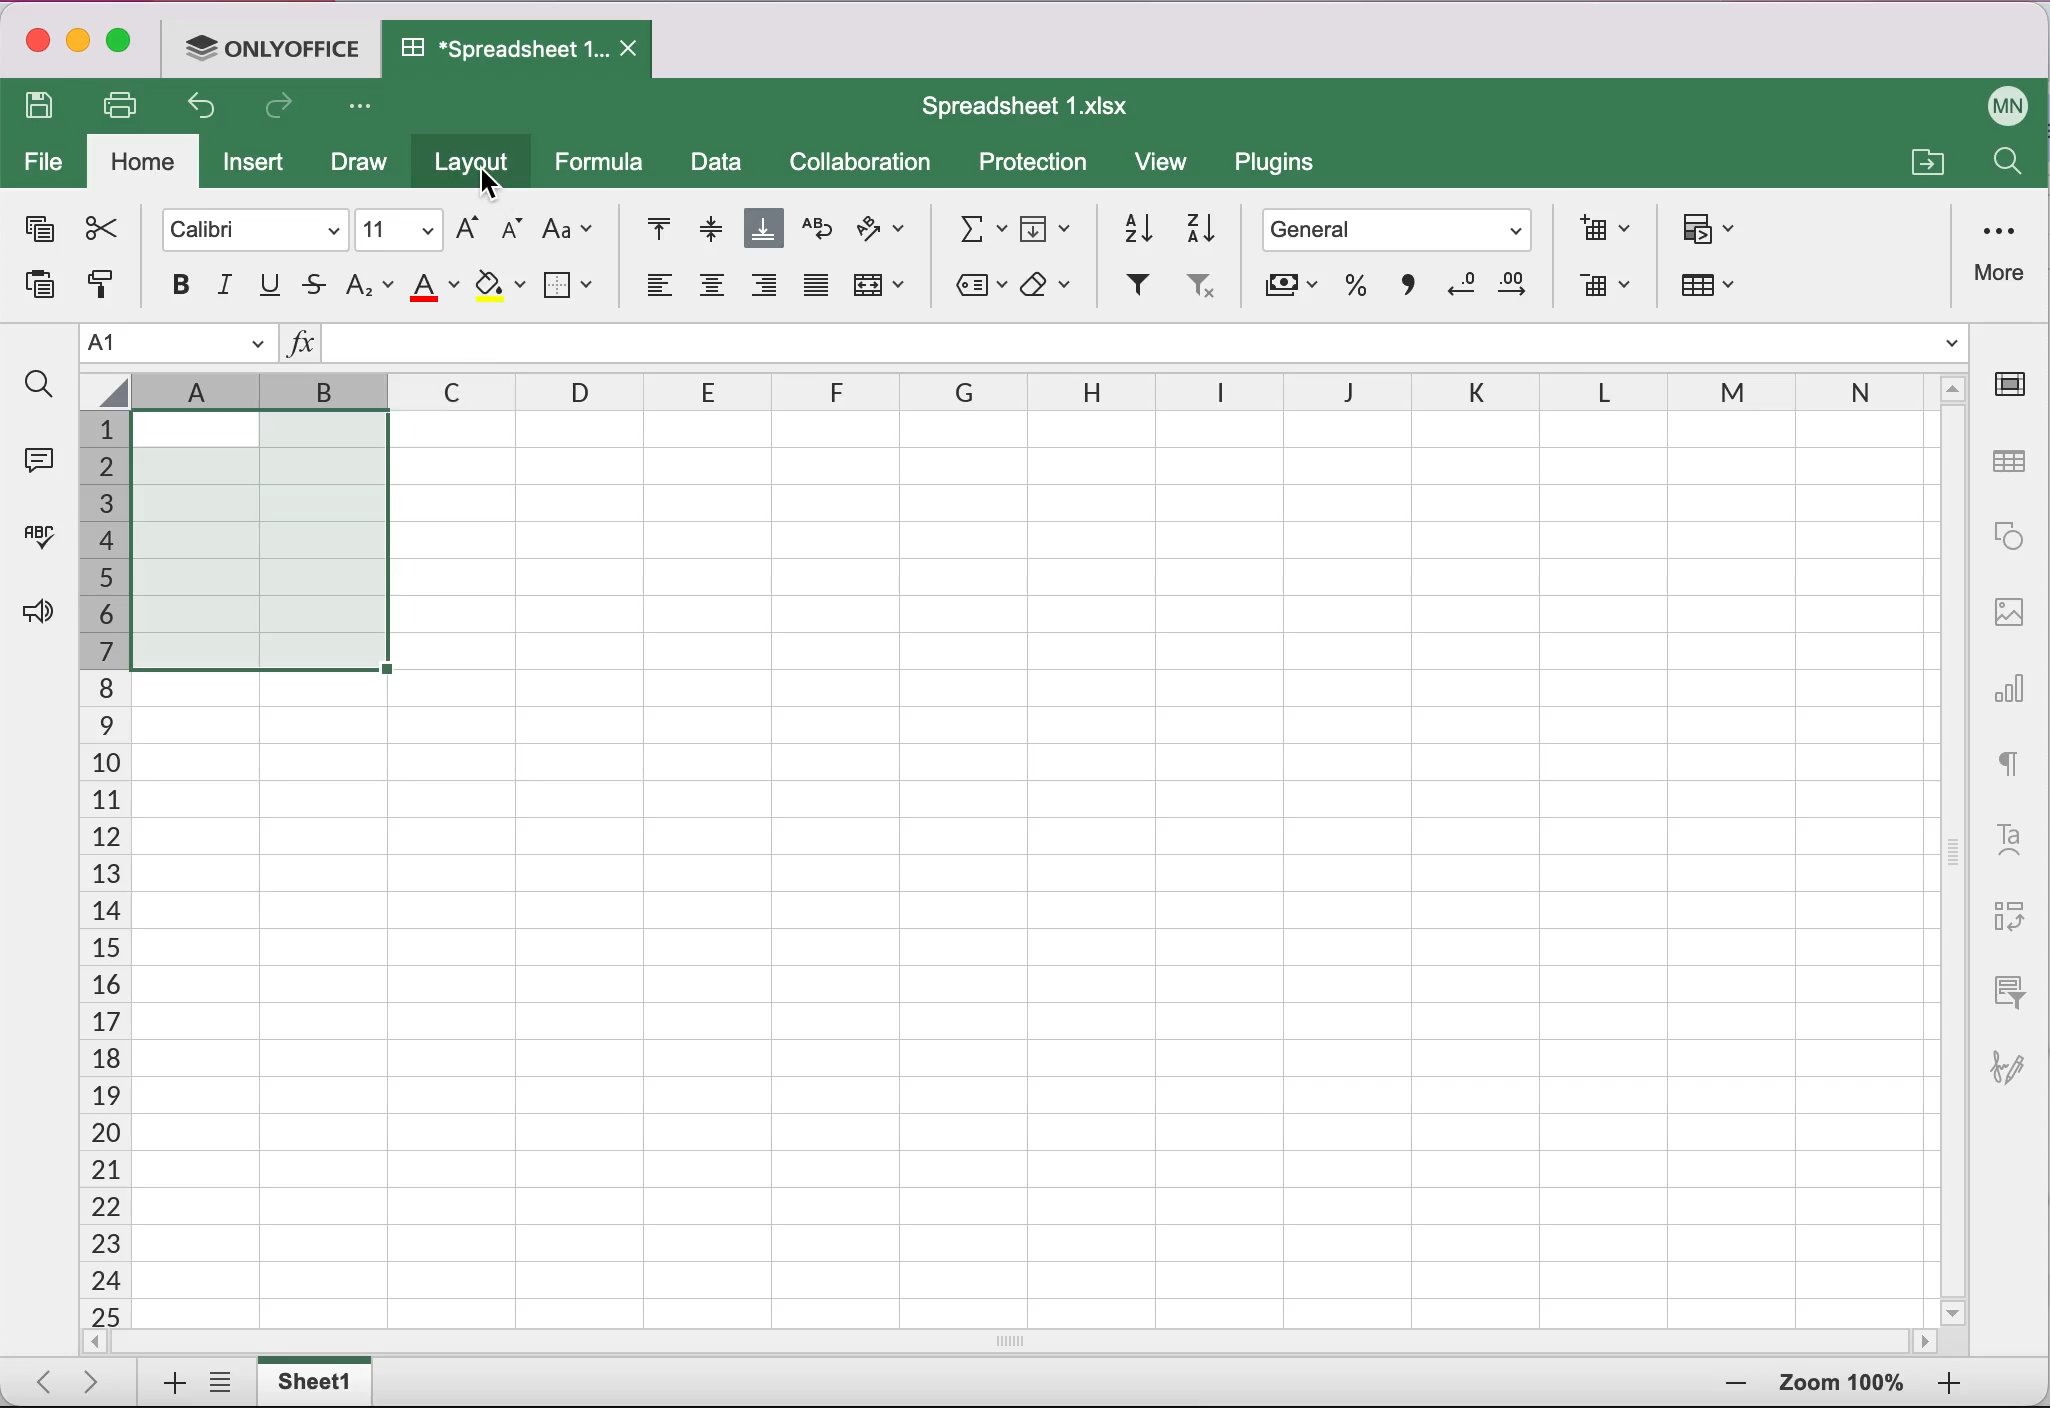  I want to click on draw, so click(357, 165).